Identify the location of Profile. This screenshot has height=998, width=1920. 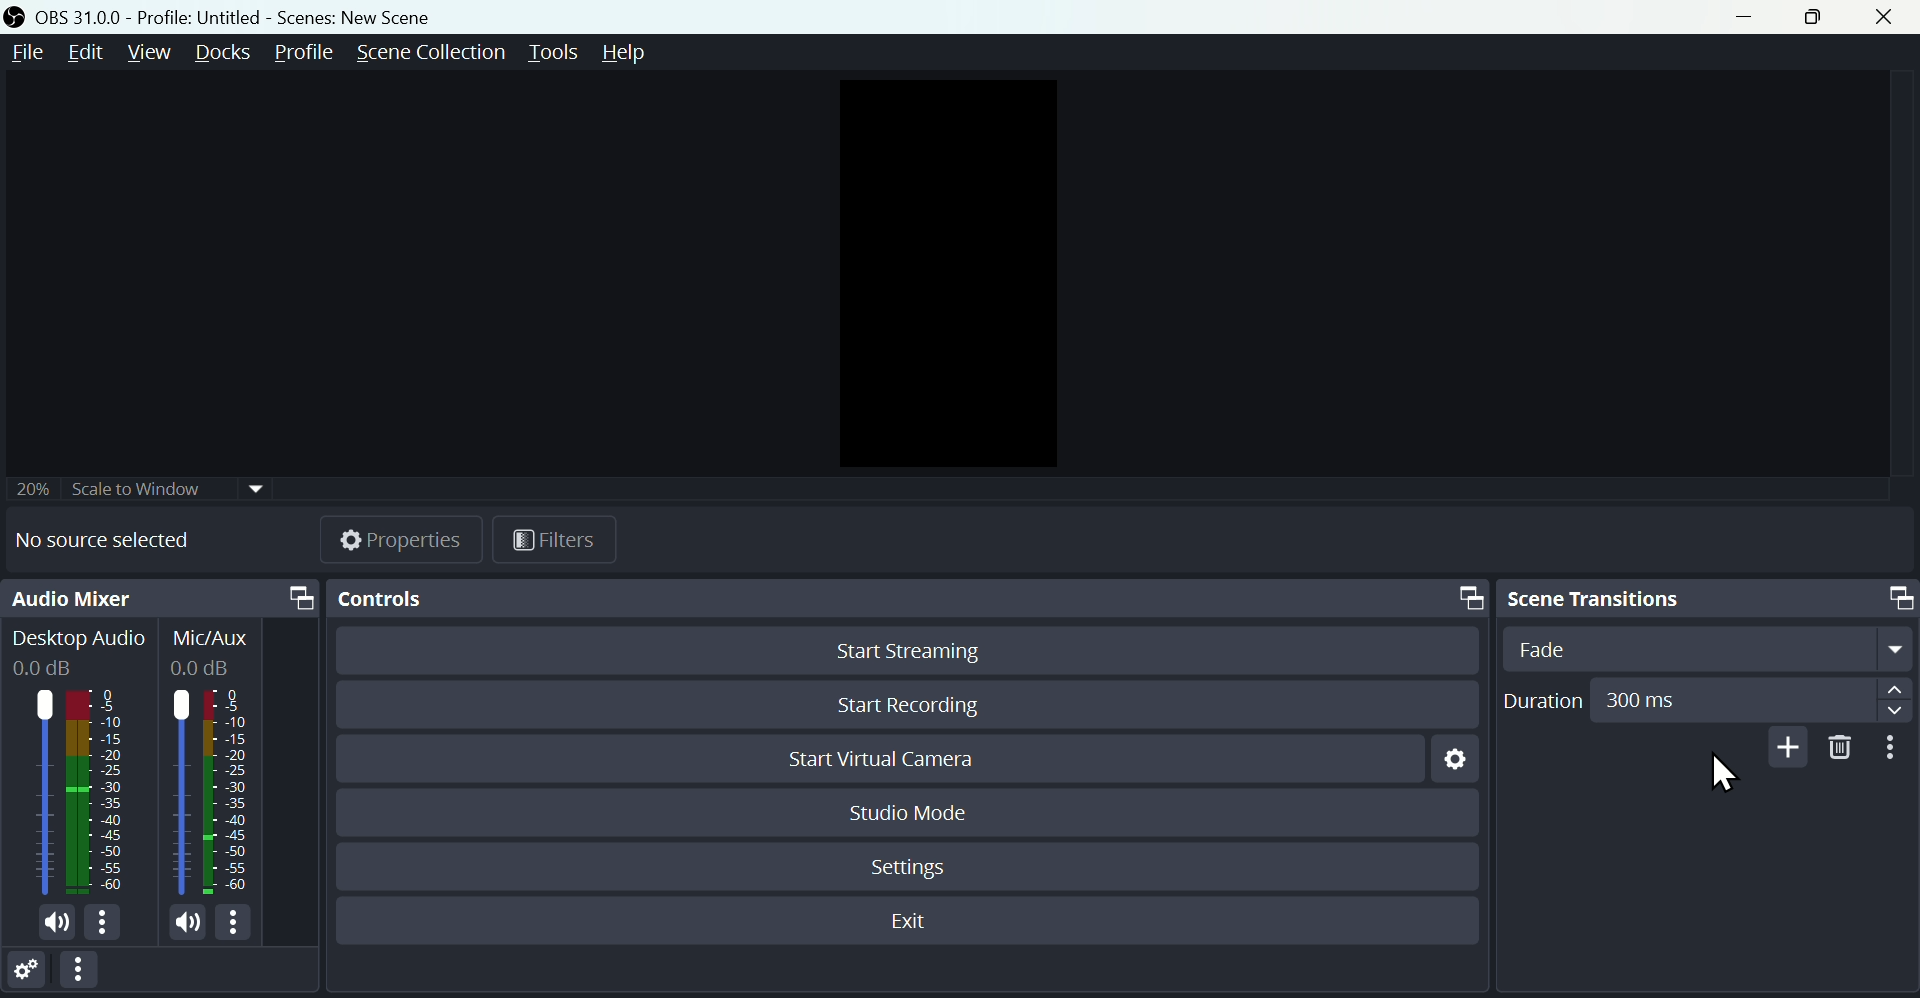
(302, 53).